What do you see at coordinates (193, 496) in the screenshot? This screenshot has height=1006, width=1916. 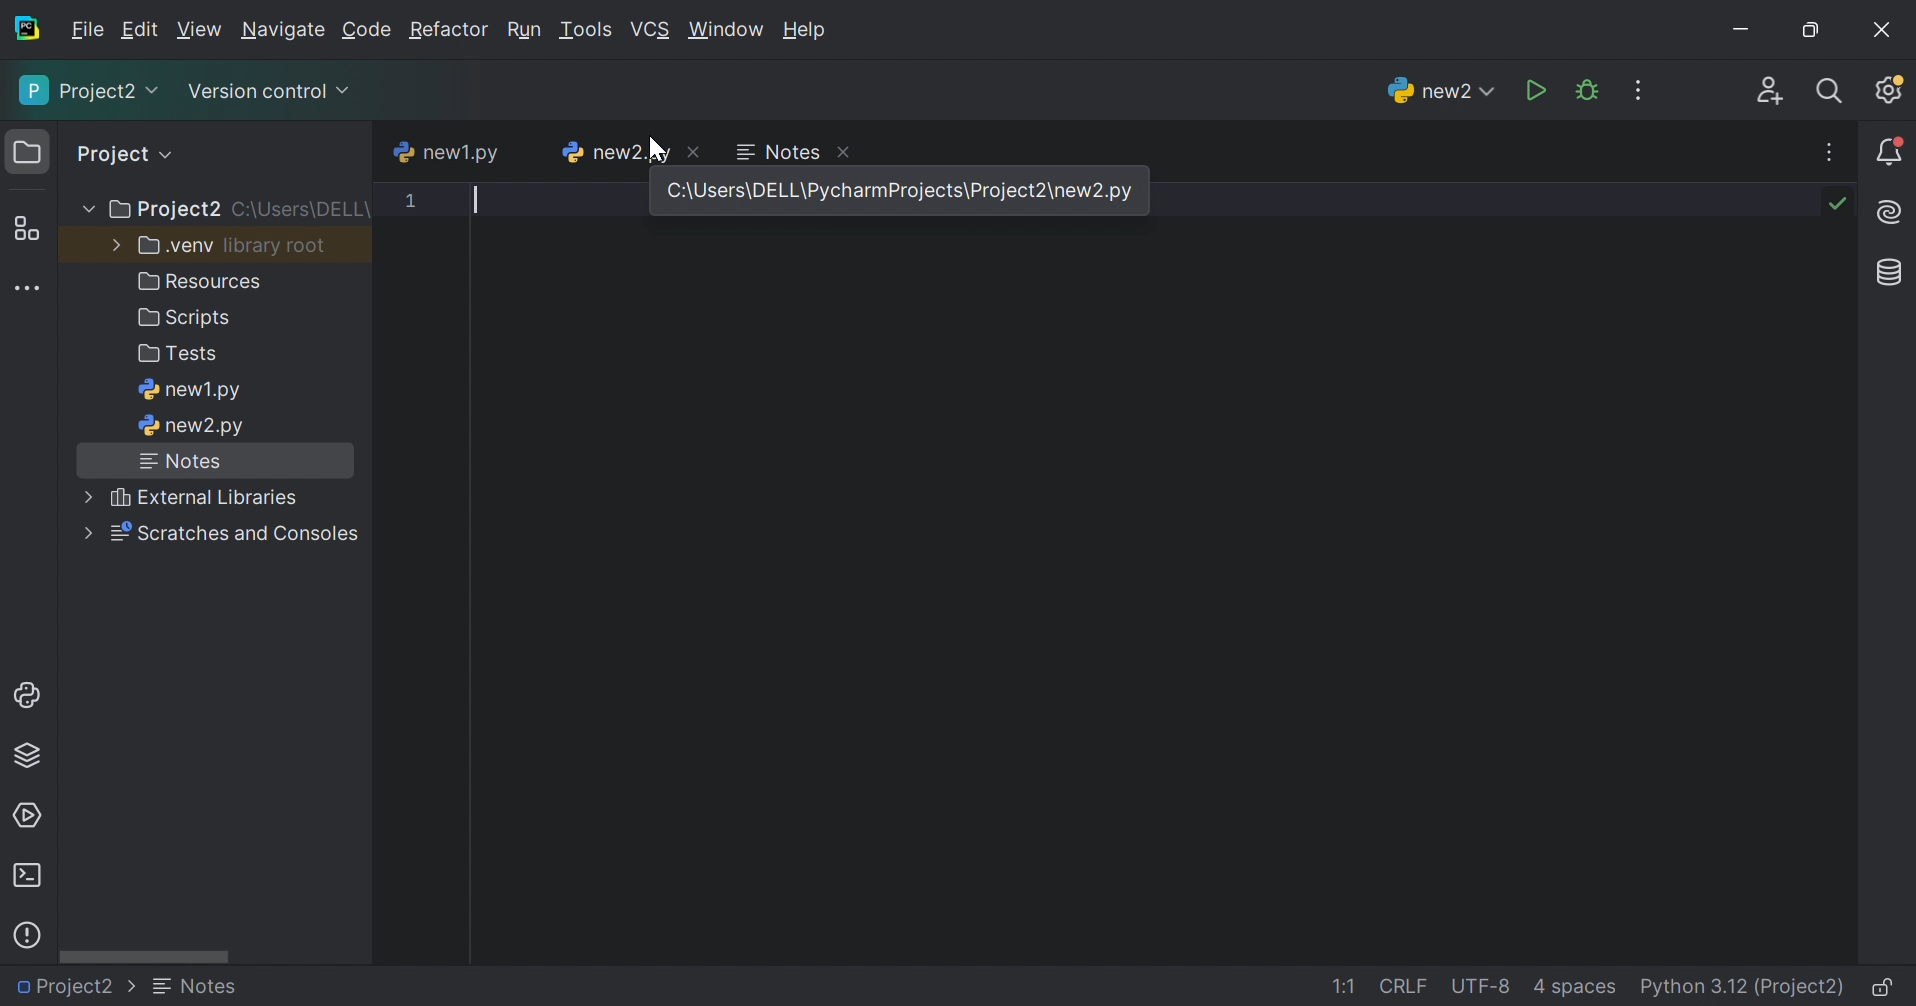 I see `External libraries` at bounding box center [193, 496].